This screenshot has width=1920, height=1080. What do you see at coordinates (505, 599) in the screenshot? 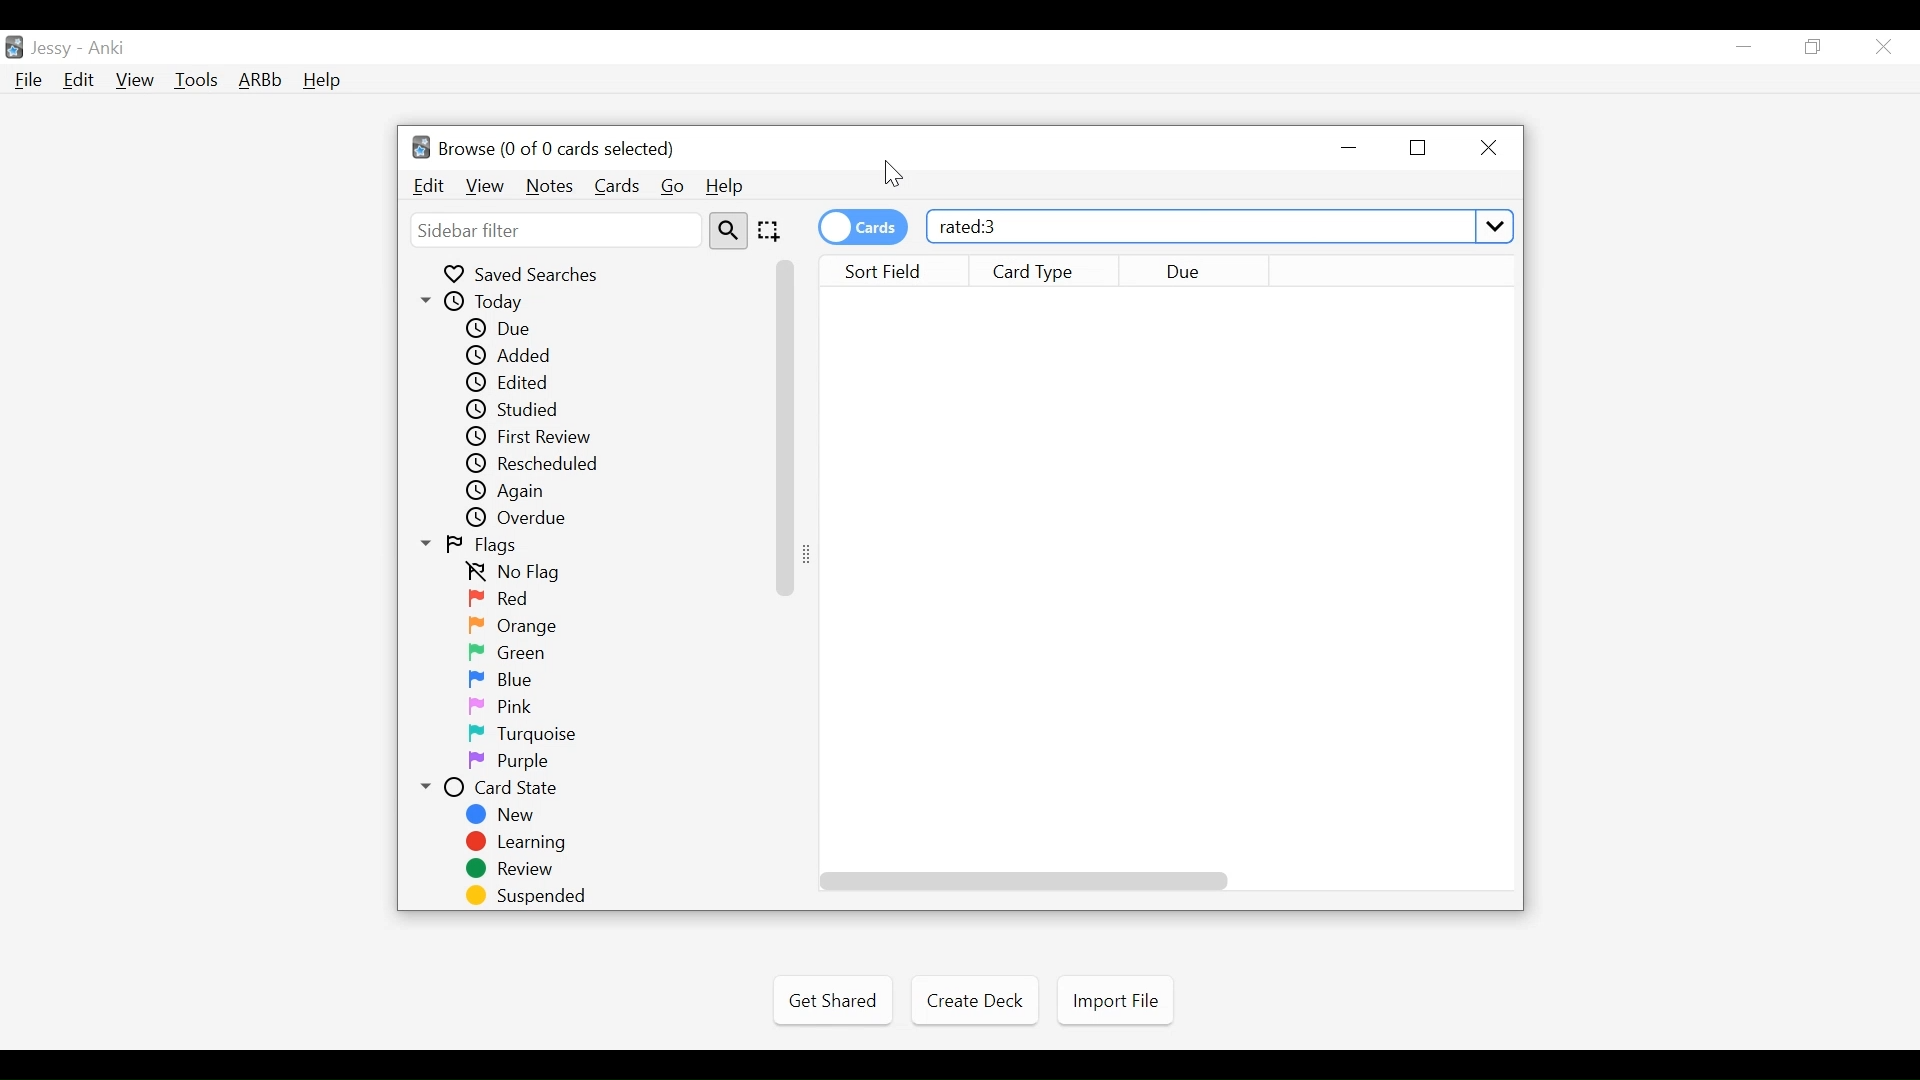
I see `Red` at bounding box center [505, 599].